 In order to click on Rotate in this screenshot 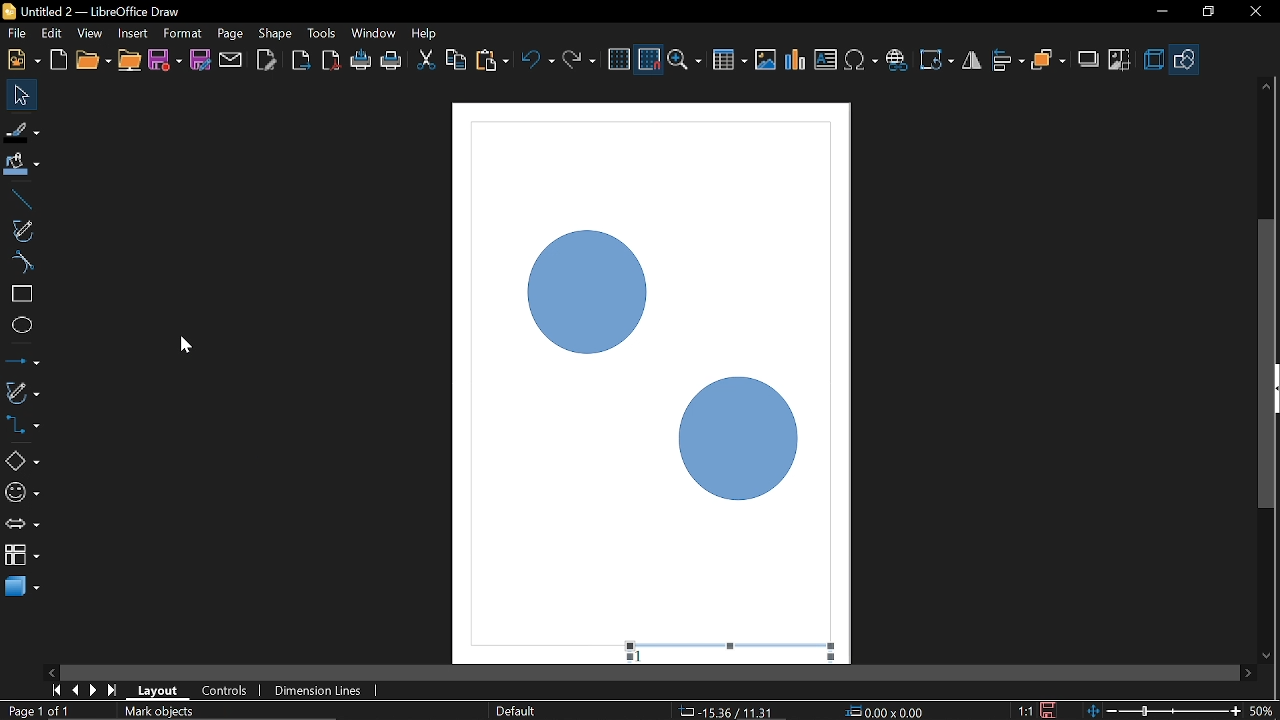, I will do `click(938, 60)`.